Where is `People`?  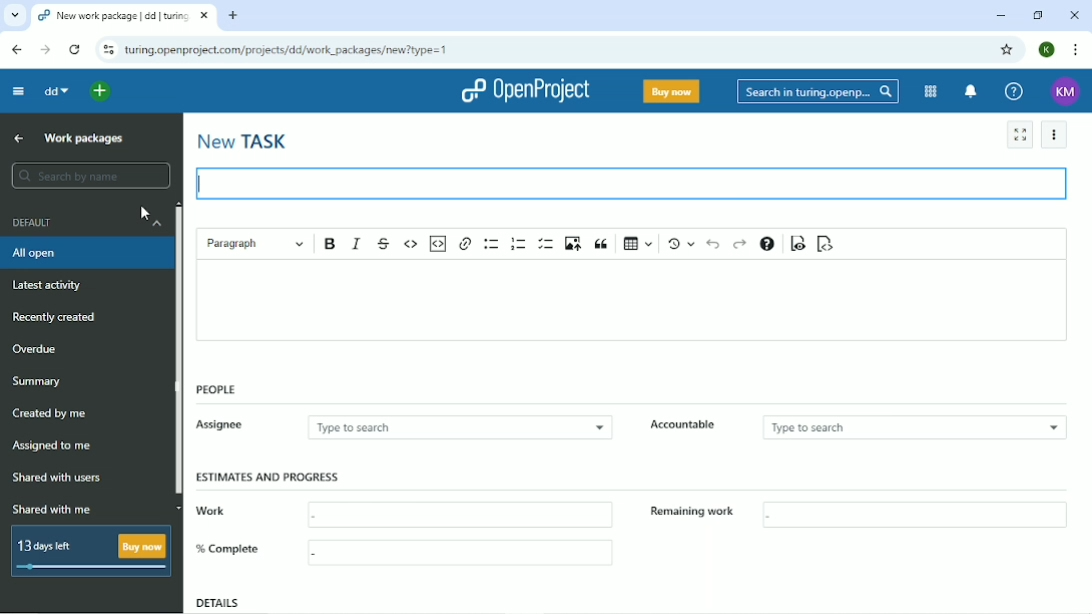
People is located at coordinates (216, 389).